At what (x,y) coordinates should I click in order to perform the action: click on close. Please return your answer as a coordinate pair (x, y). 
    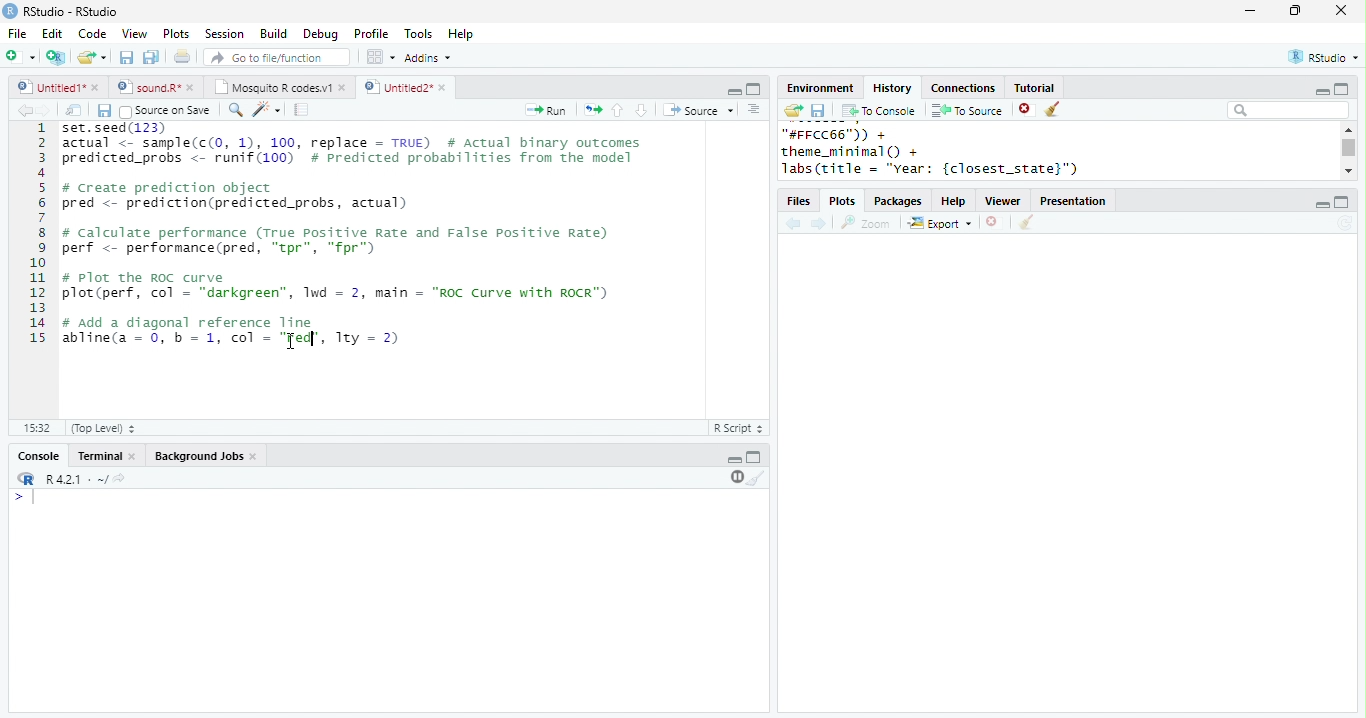
    Looking at the image, I should click on (134, 457).